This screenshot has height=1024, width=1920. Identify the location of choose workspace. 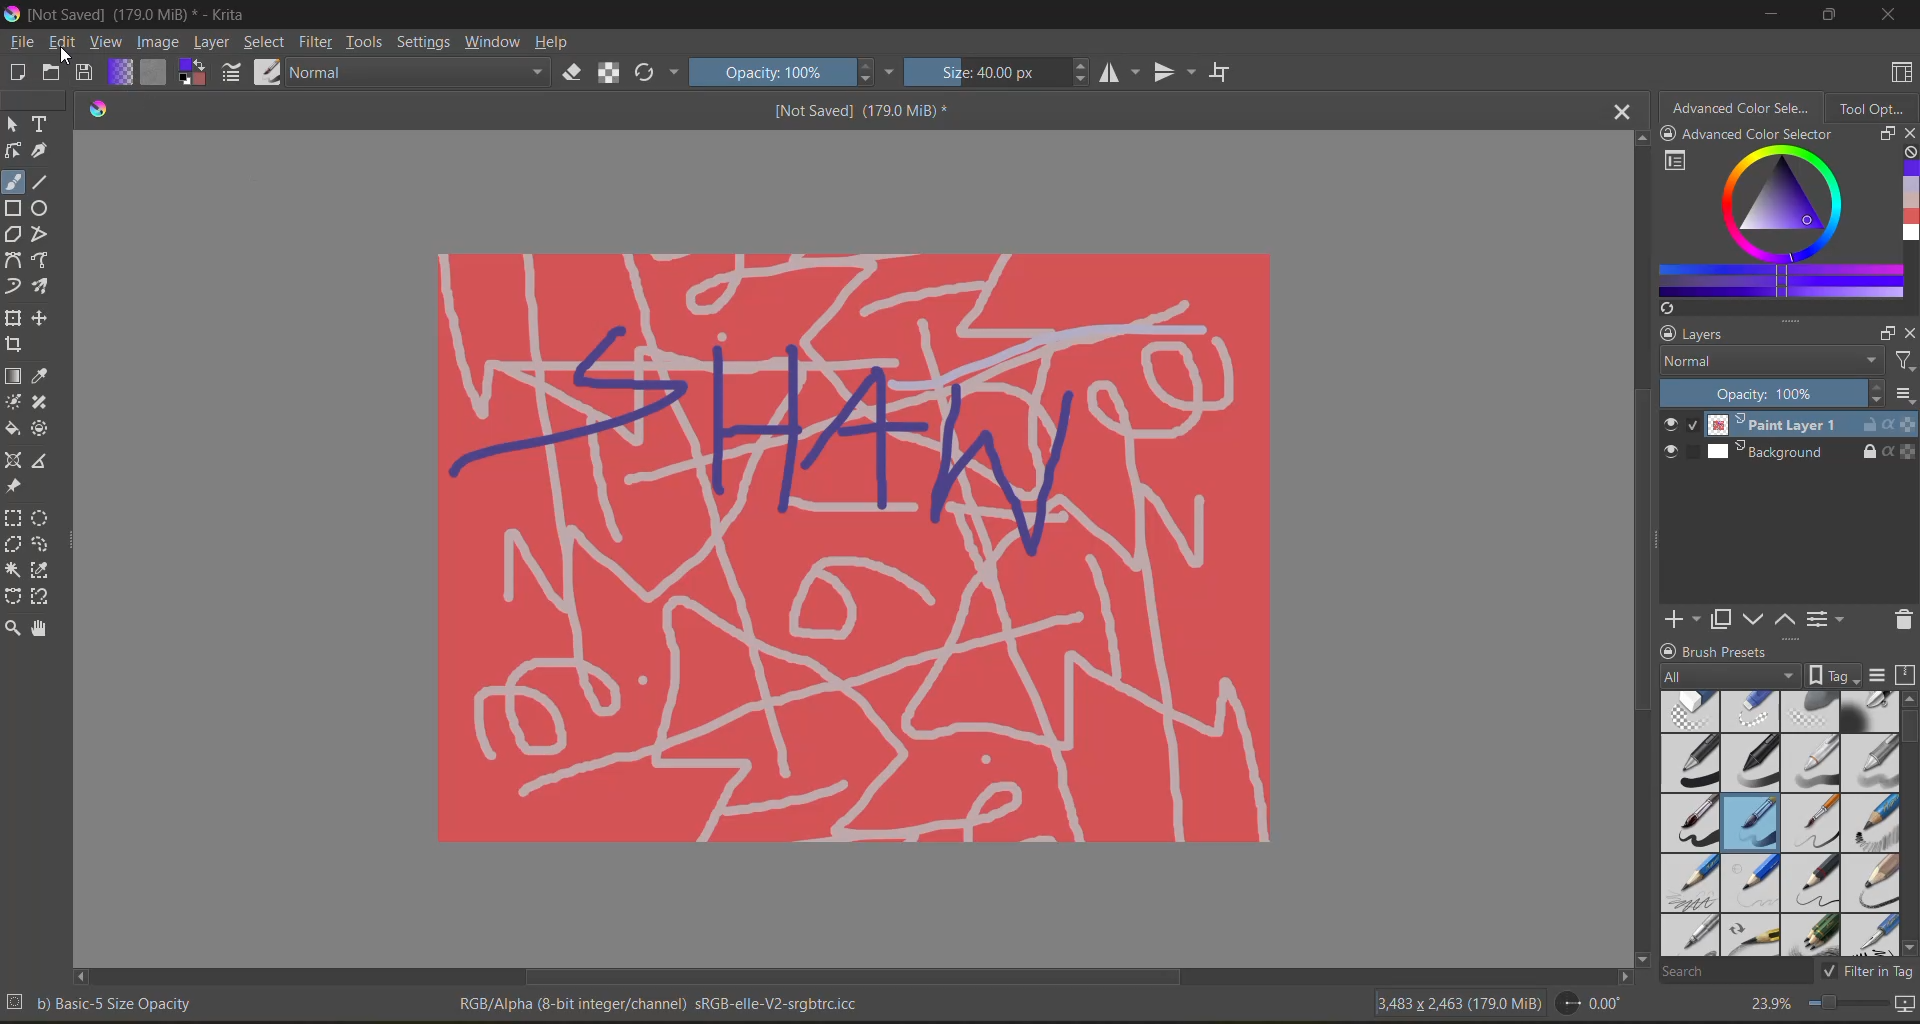
(1904, 72).